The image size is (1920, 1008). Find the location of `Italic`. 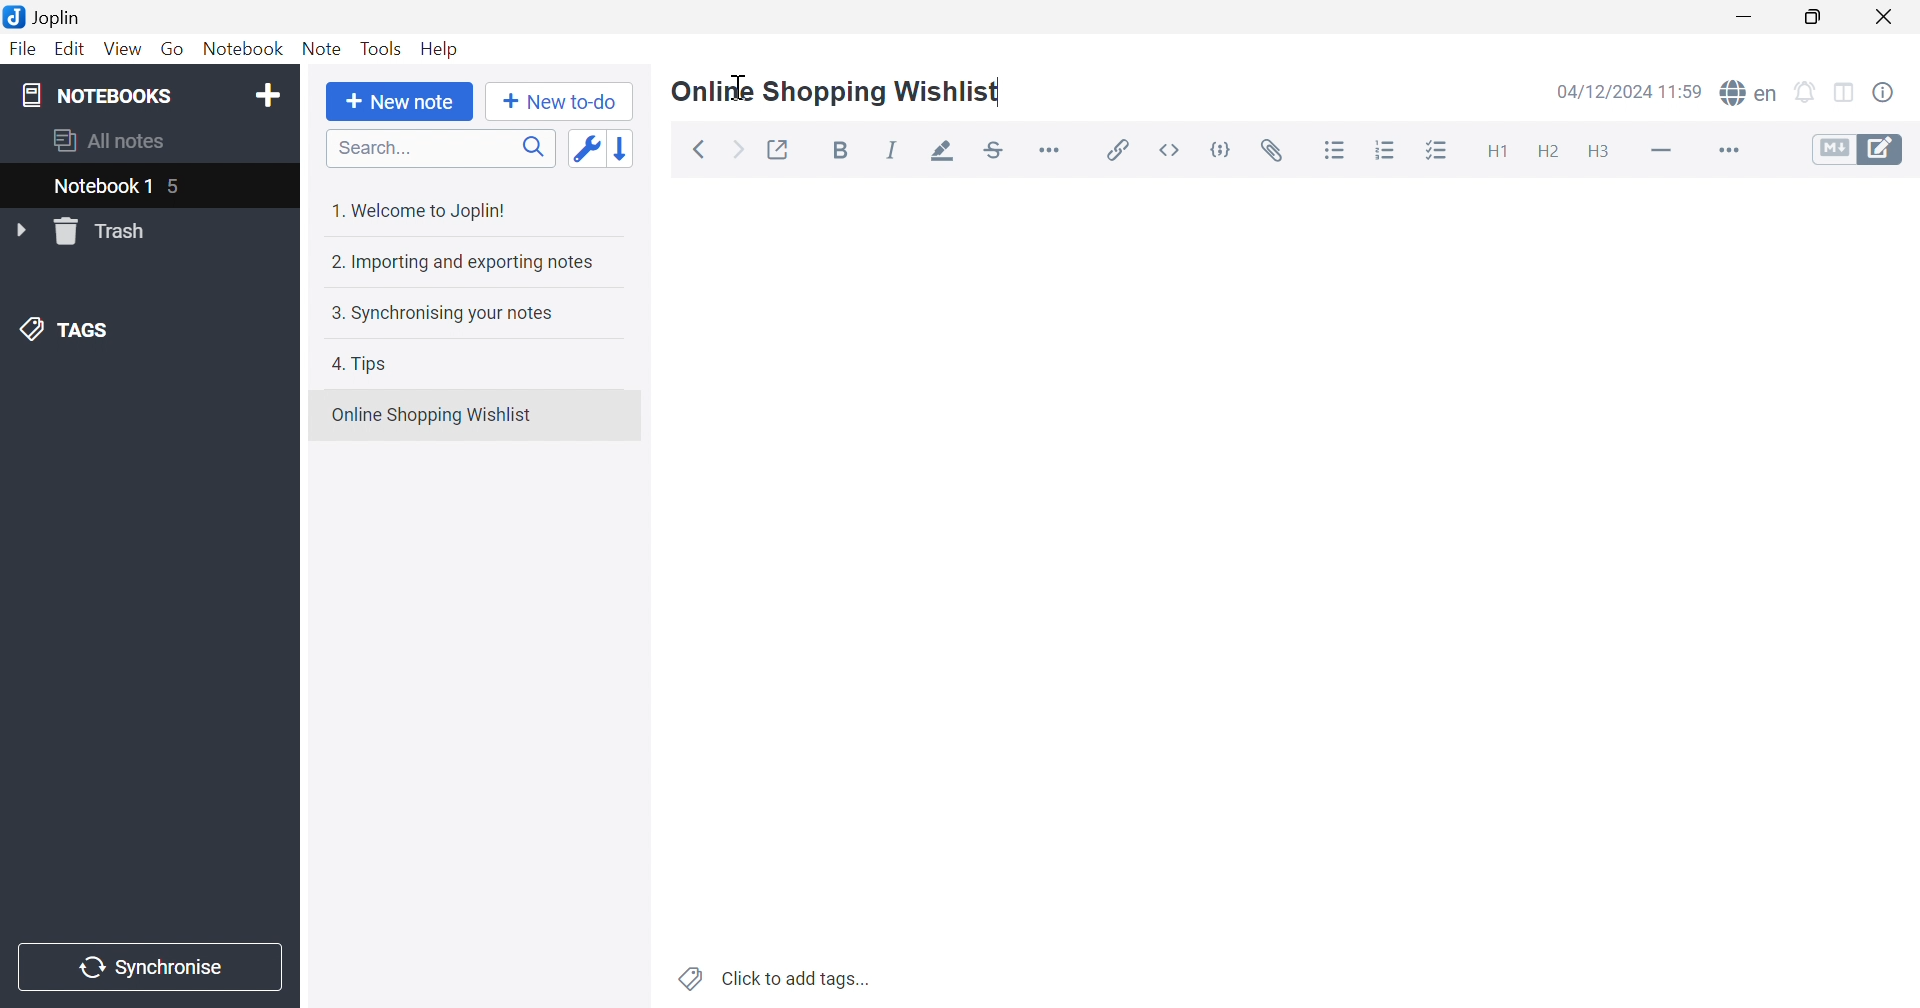

Italic is located at coordinates (892, 150).